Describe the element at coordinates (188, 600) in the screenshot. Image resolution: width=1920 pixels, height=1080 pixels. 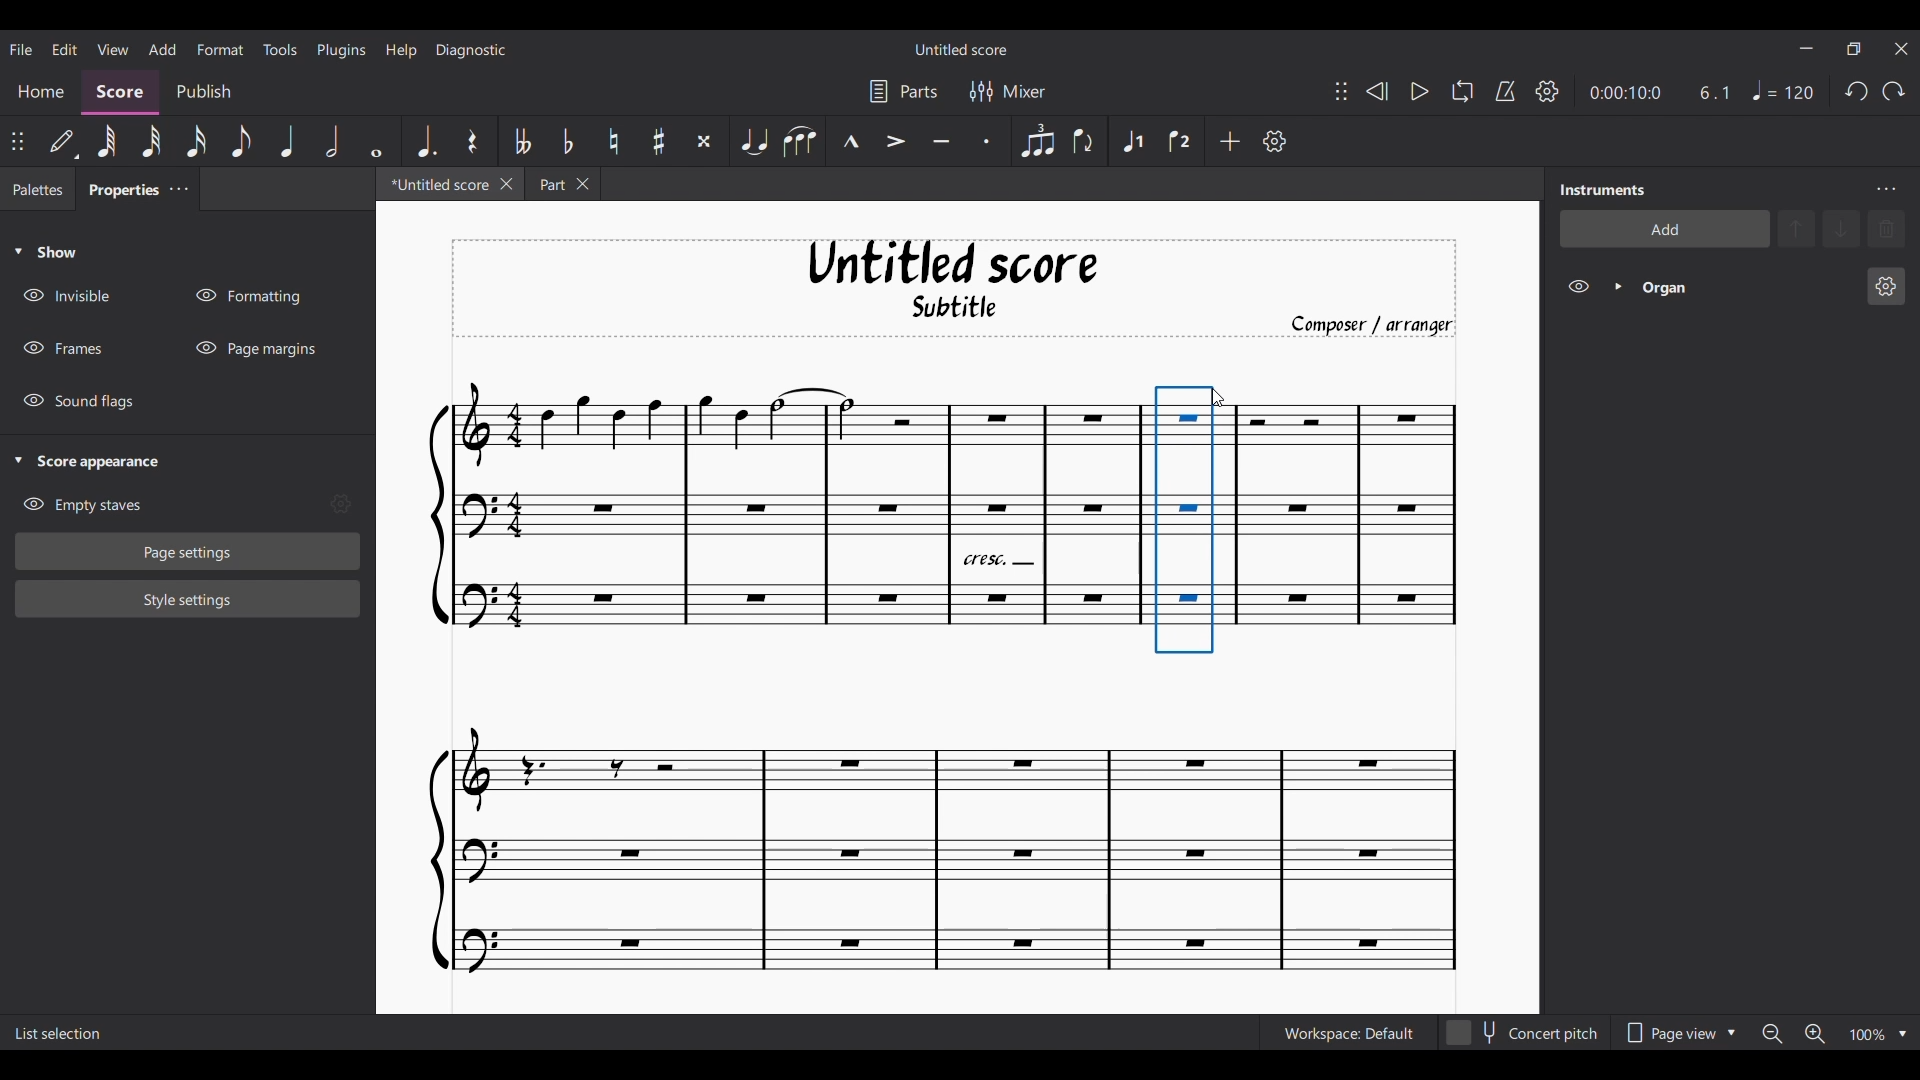
I see `Style settings` at that location.